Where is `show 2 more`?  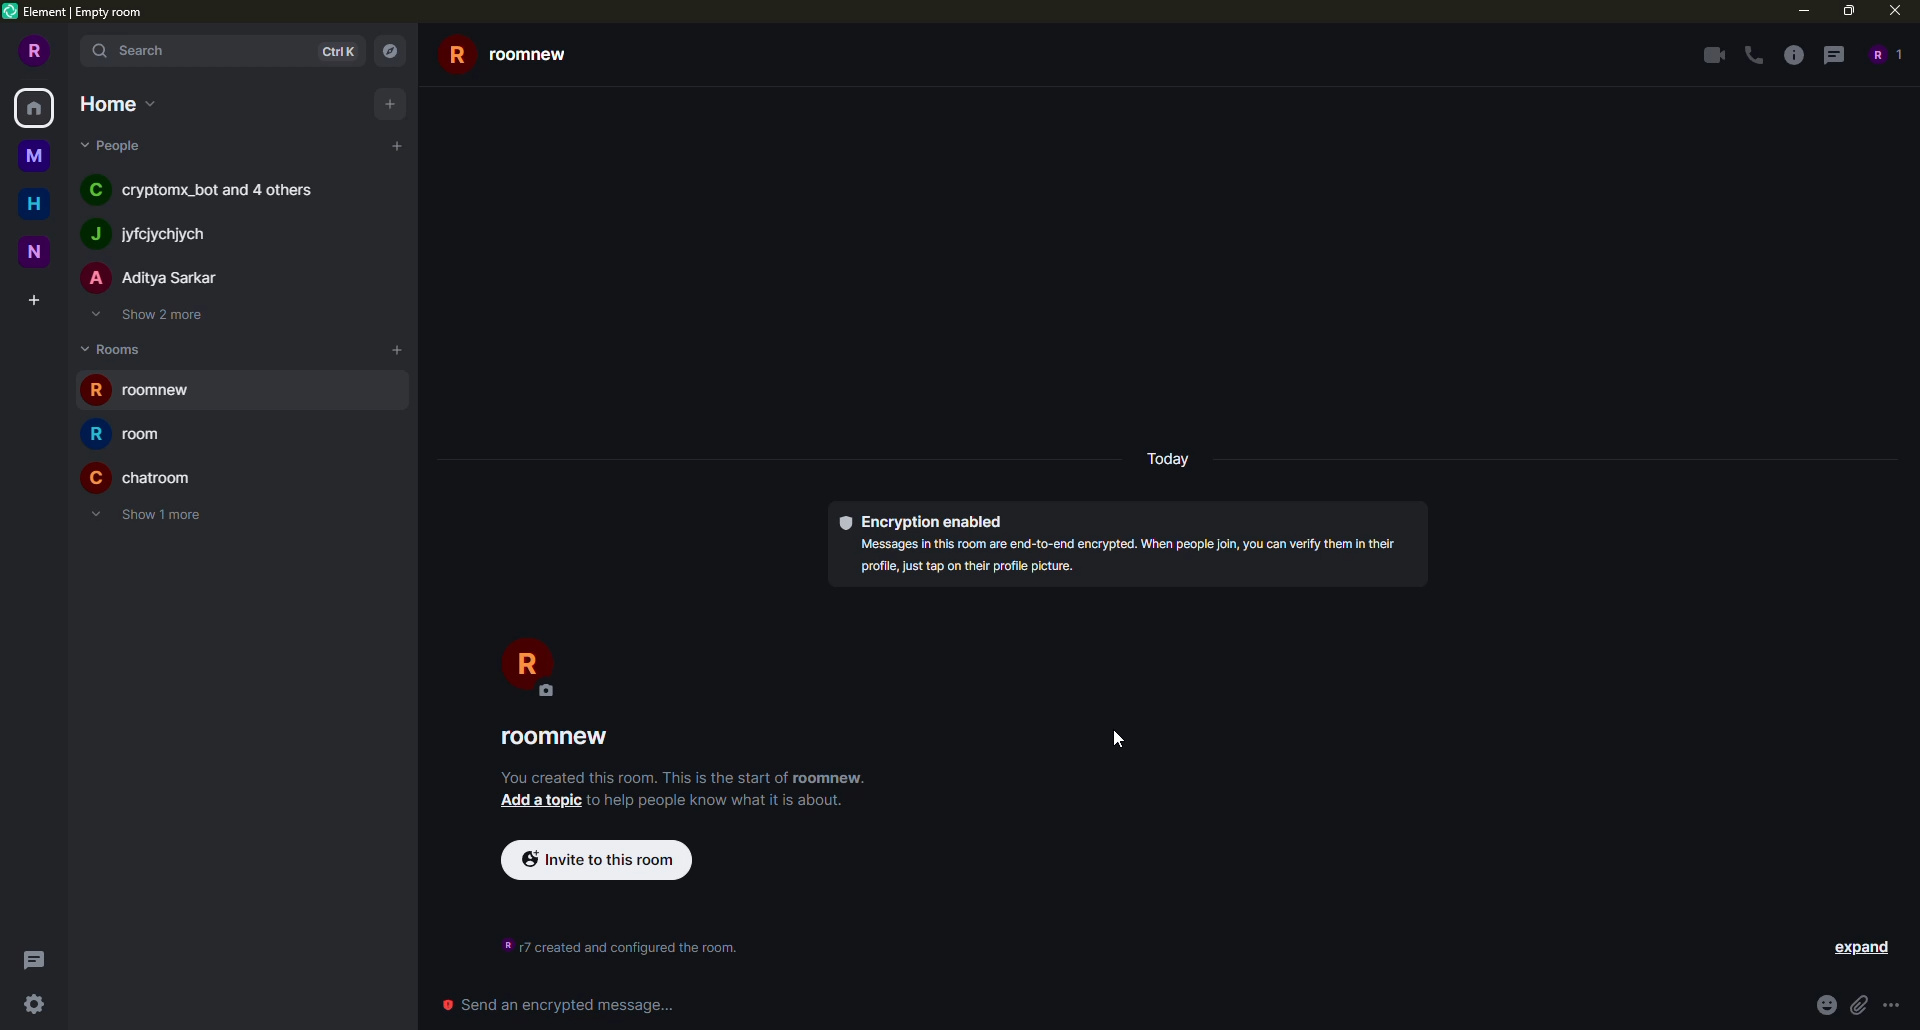 show 2 more is located at coordinates (156, 314).